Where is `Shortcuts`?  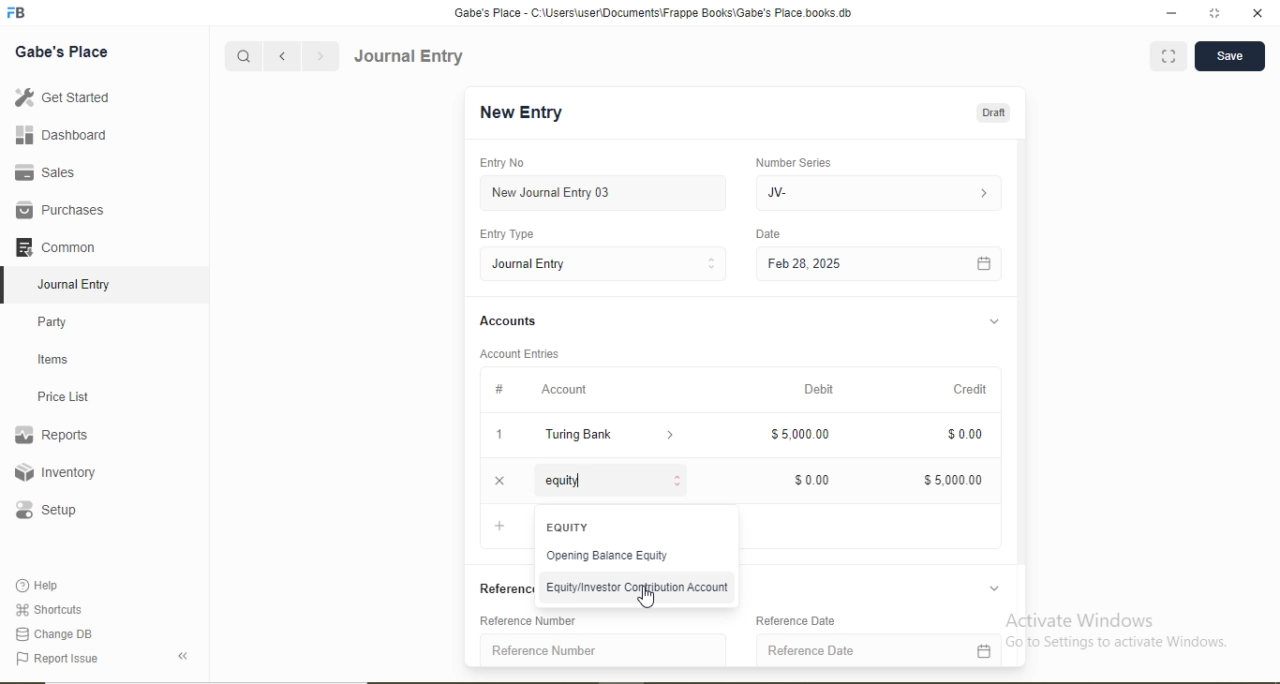
Shortcuts is located at coordinates (47, 609).